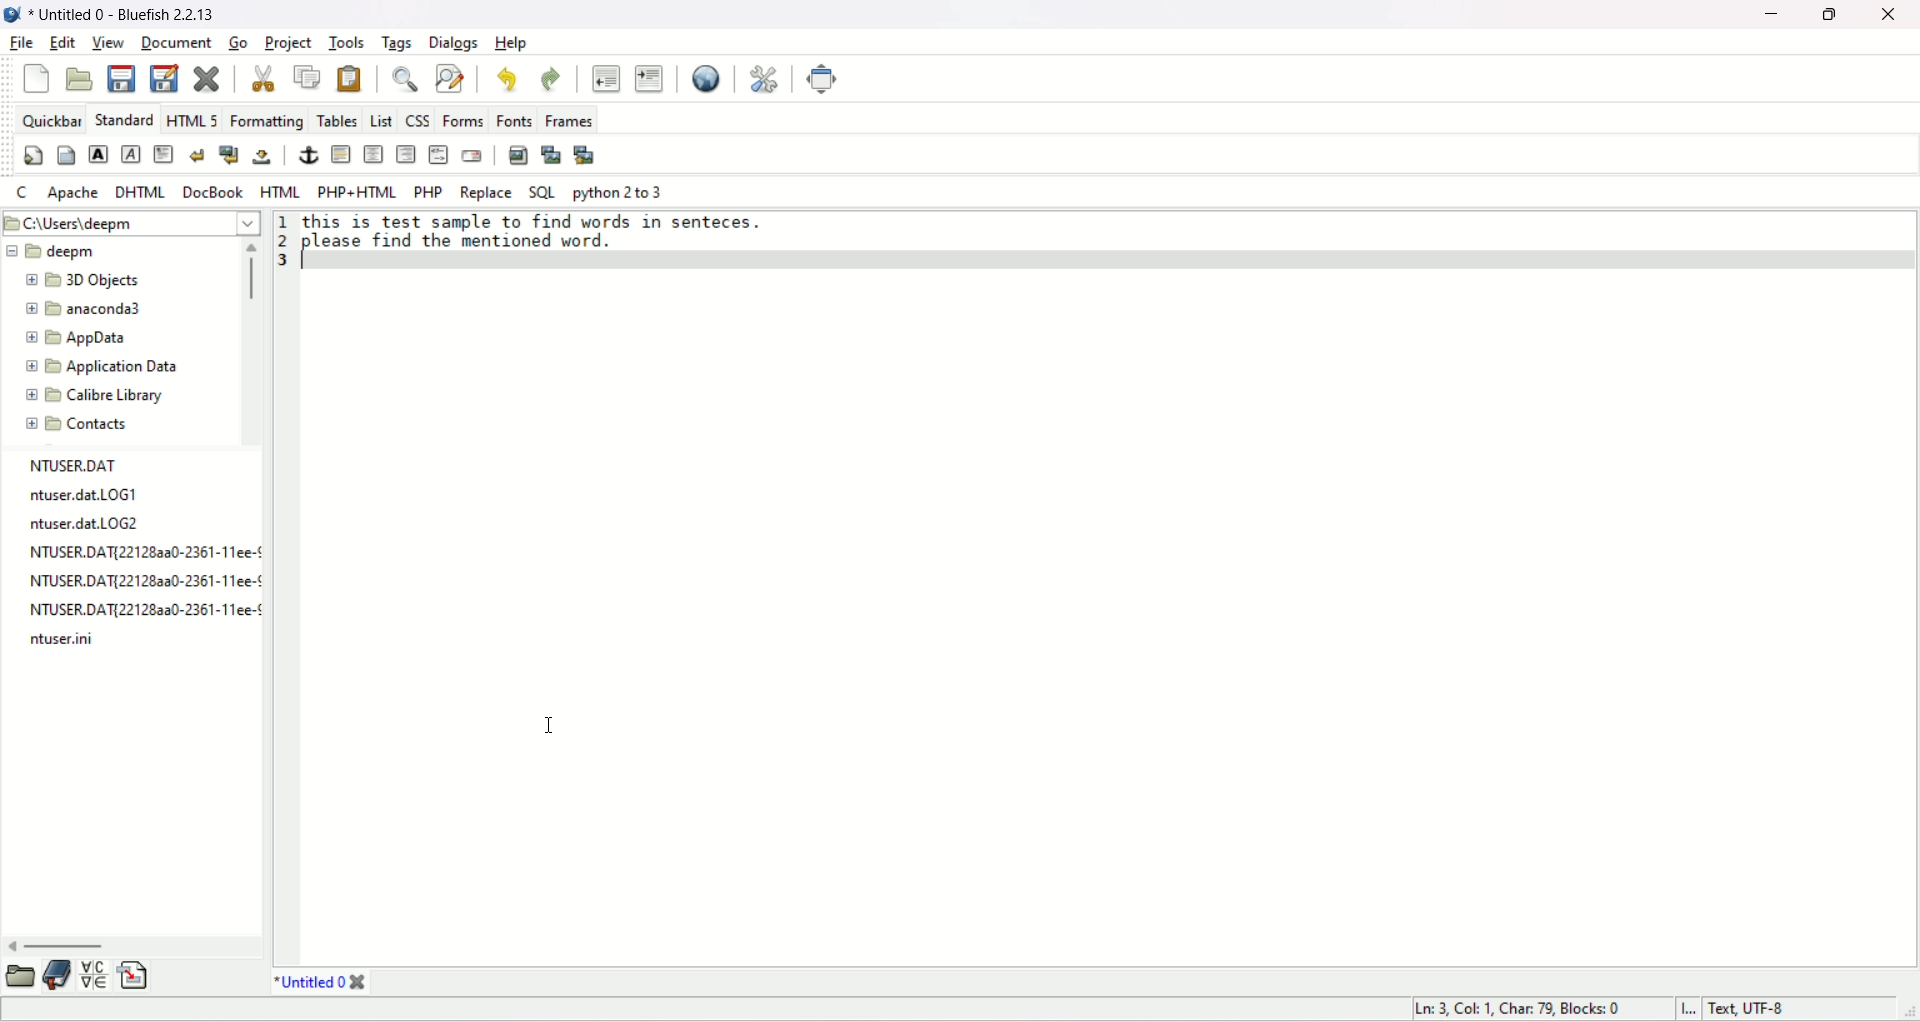 The height and width of the screenshot is (1022, 1920). I want to click on NTUSER.DAT{22128aa0-2361-11ee-¢, so click(147, 580).